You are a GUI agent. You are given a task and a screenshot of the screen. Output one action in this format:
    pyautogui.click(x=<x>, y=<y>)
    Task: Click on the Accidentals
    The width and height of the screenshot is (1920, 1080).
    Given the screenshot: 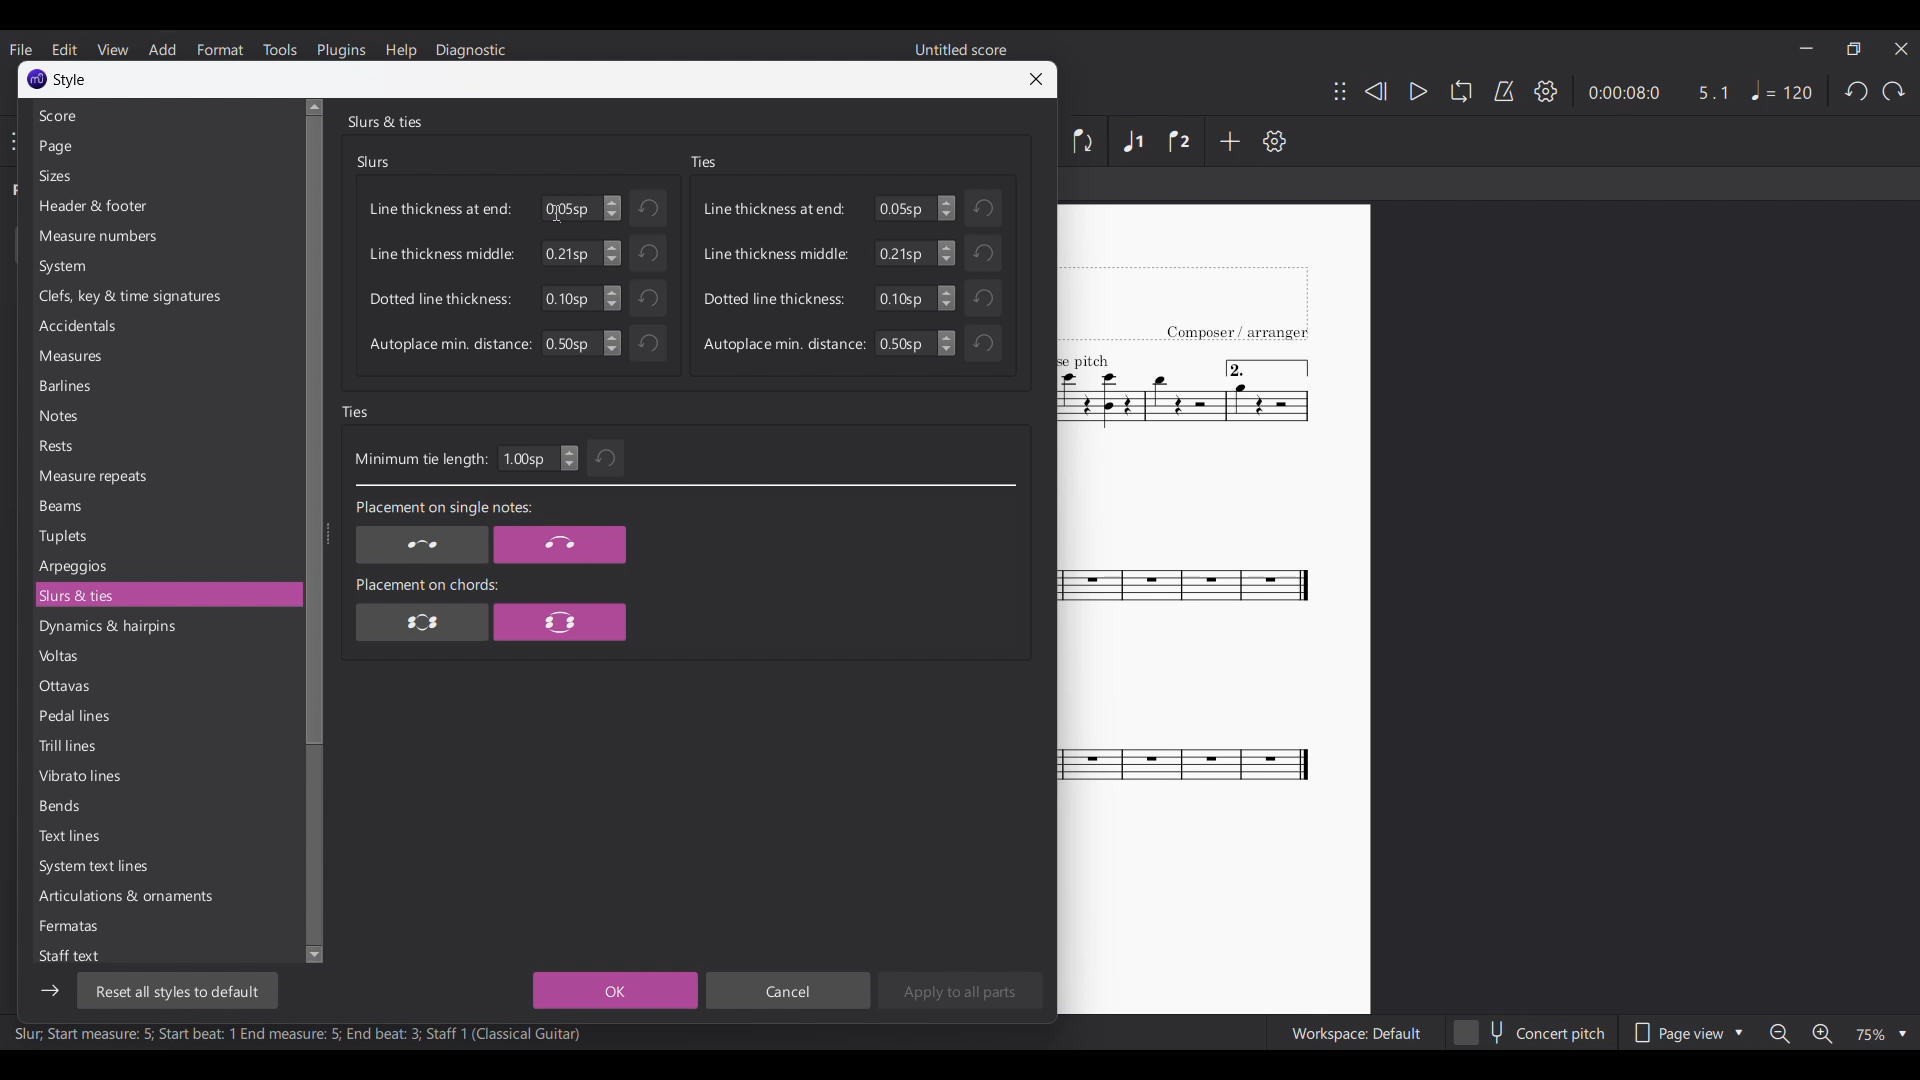 What is the action you would take?
    pyautogui.click(x=164, y=326)
    